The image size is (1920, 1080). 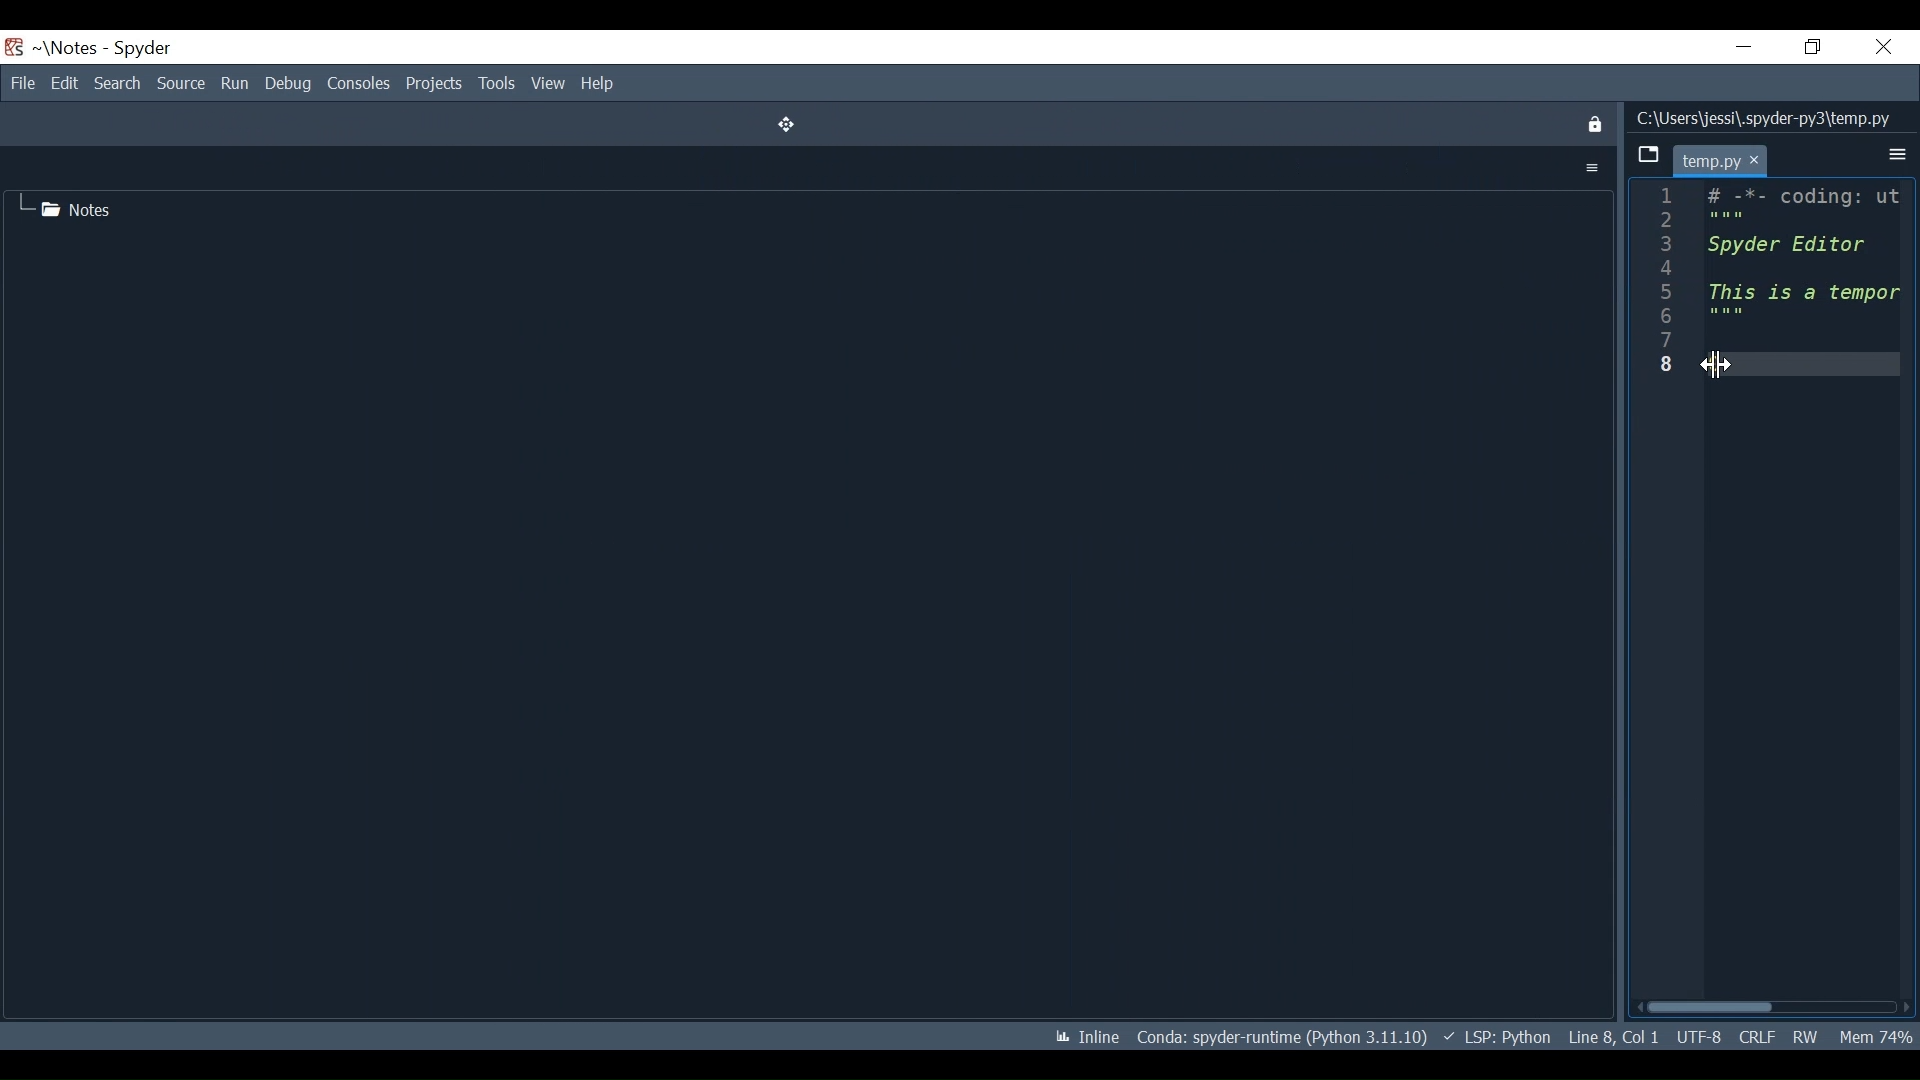 I want to click on View, so click(x=549, y=85).